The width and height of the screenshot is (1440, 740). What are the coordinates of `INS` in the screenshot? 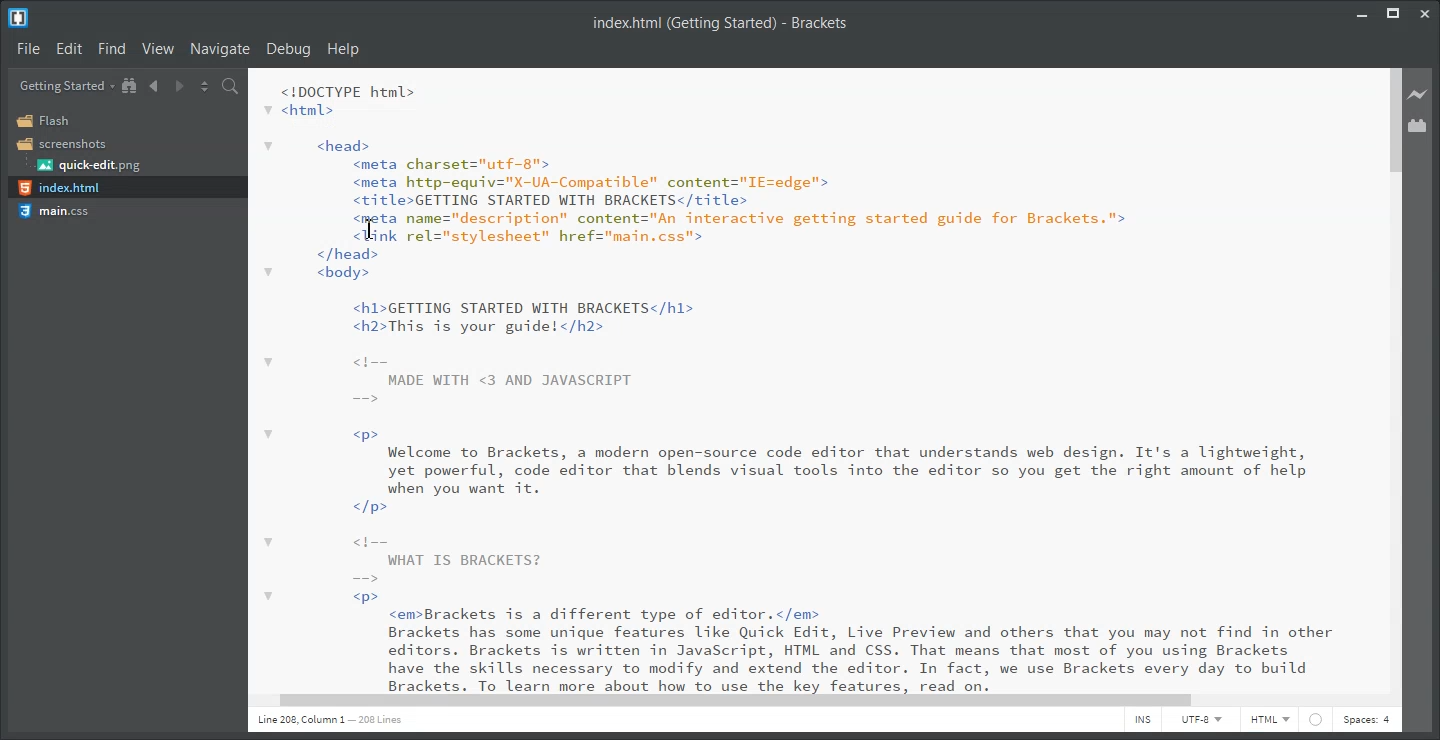 It's located at (1144, 723).